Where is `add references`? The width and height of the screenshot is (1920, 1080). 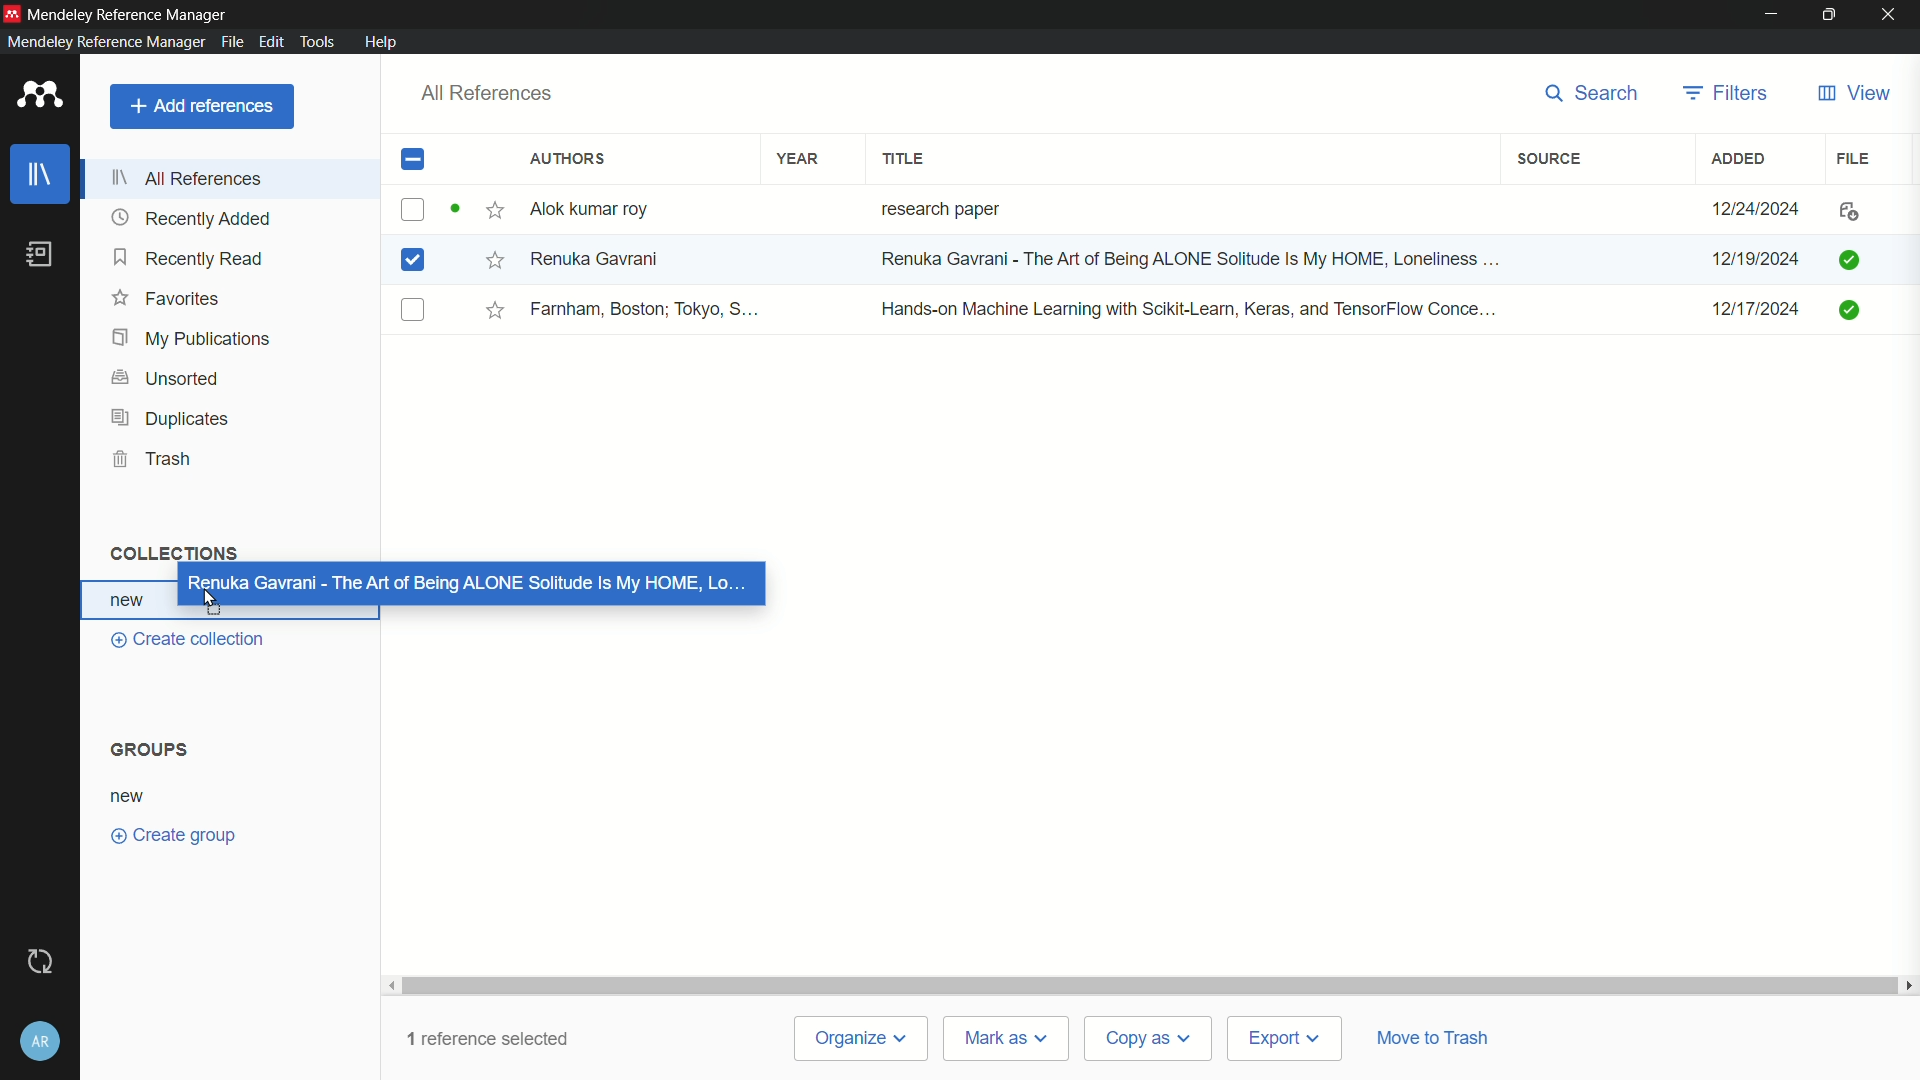
add references is located at coordinates (200, 108).